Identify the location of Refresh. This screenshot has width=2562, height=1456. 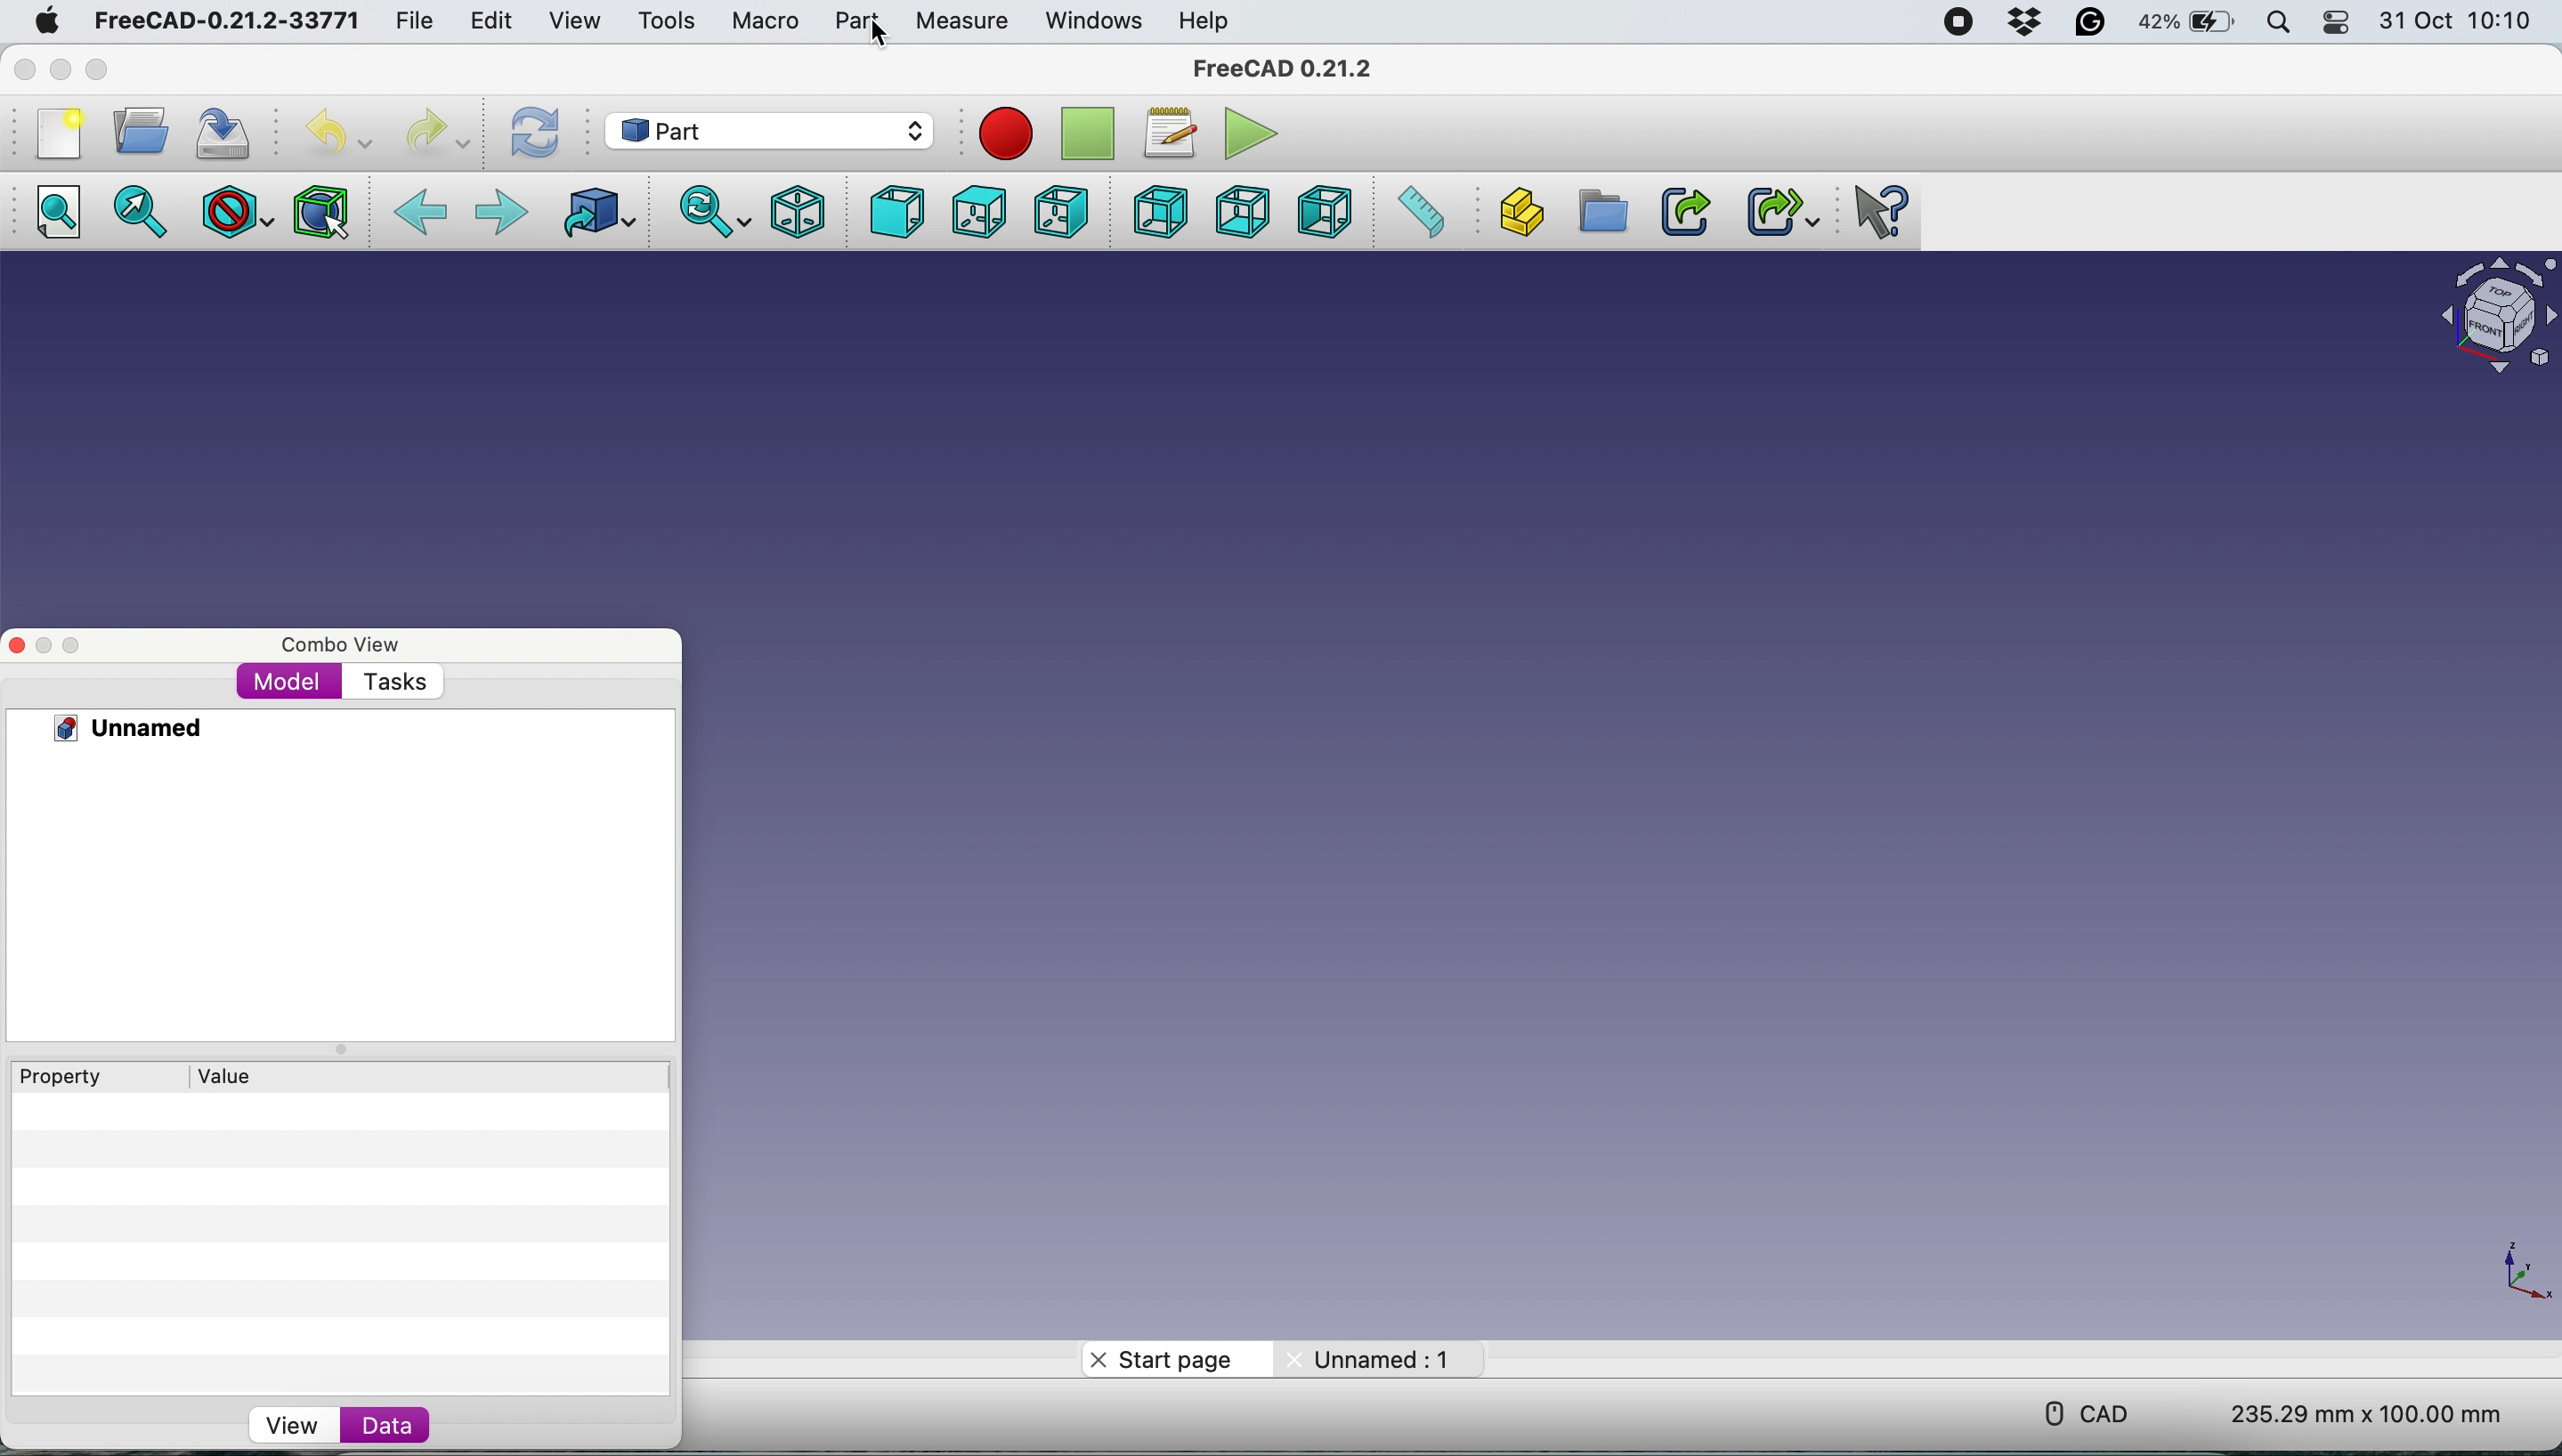
(535, 133).